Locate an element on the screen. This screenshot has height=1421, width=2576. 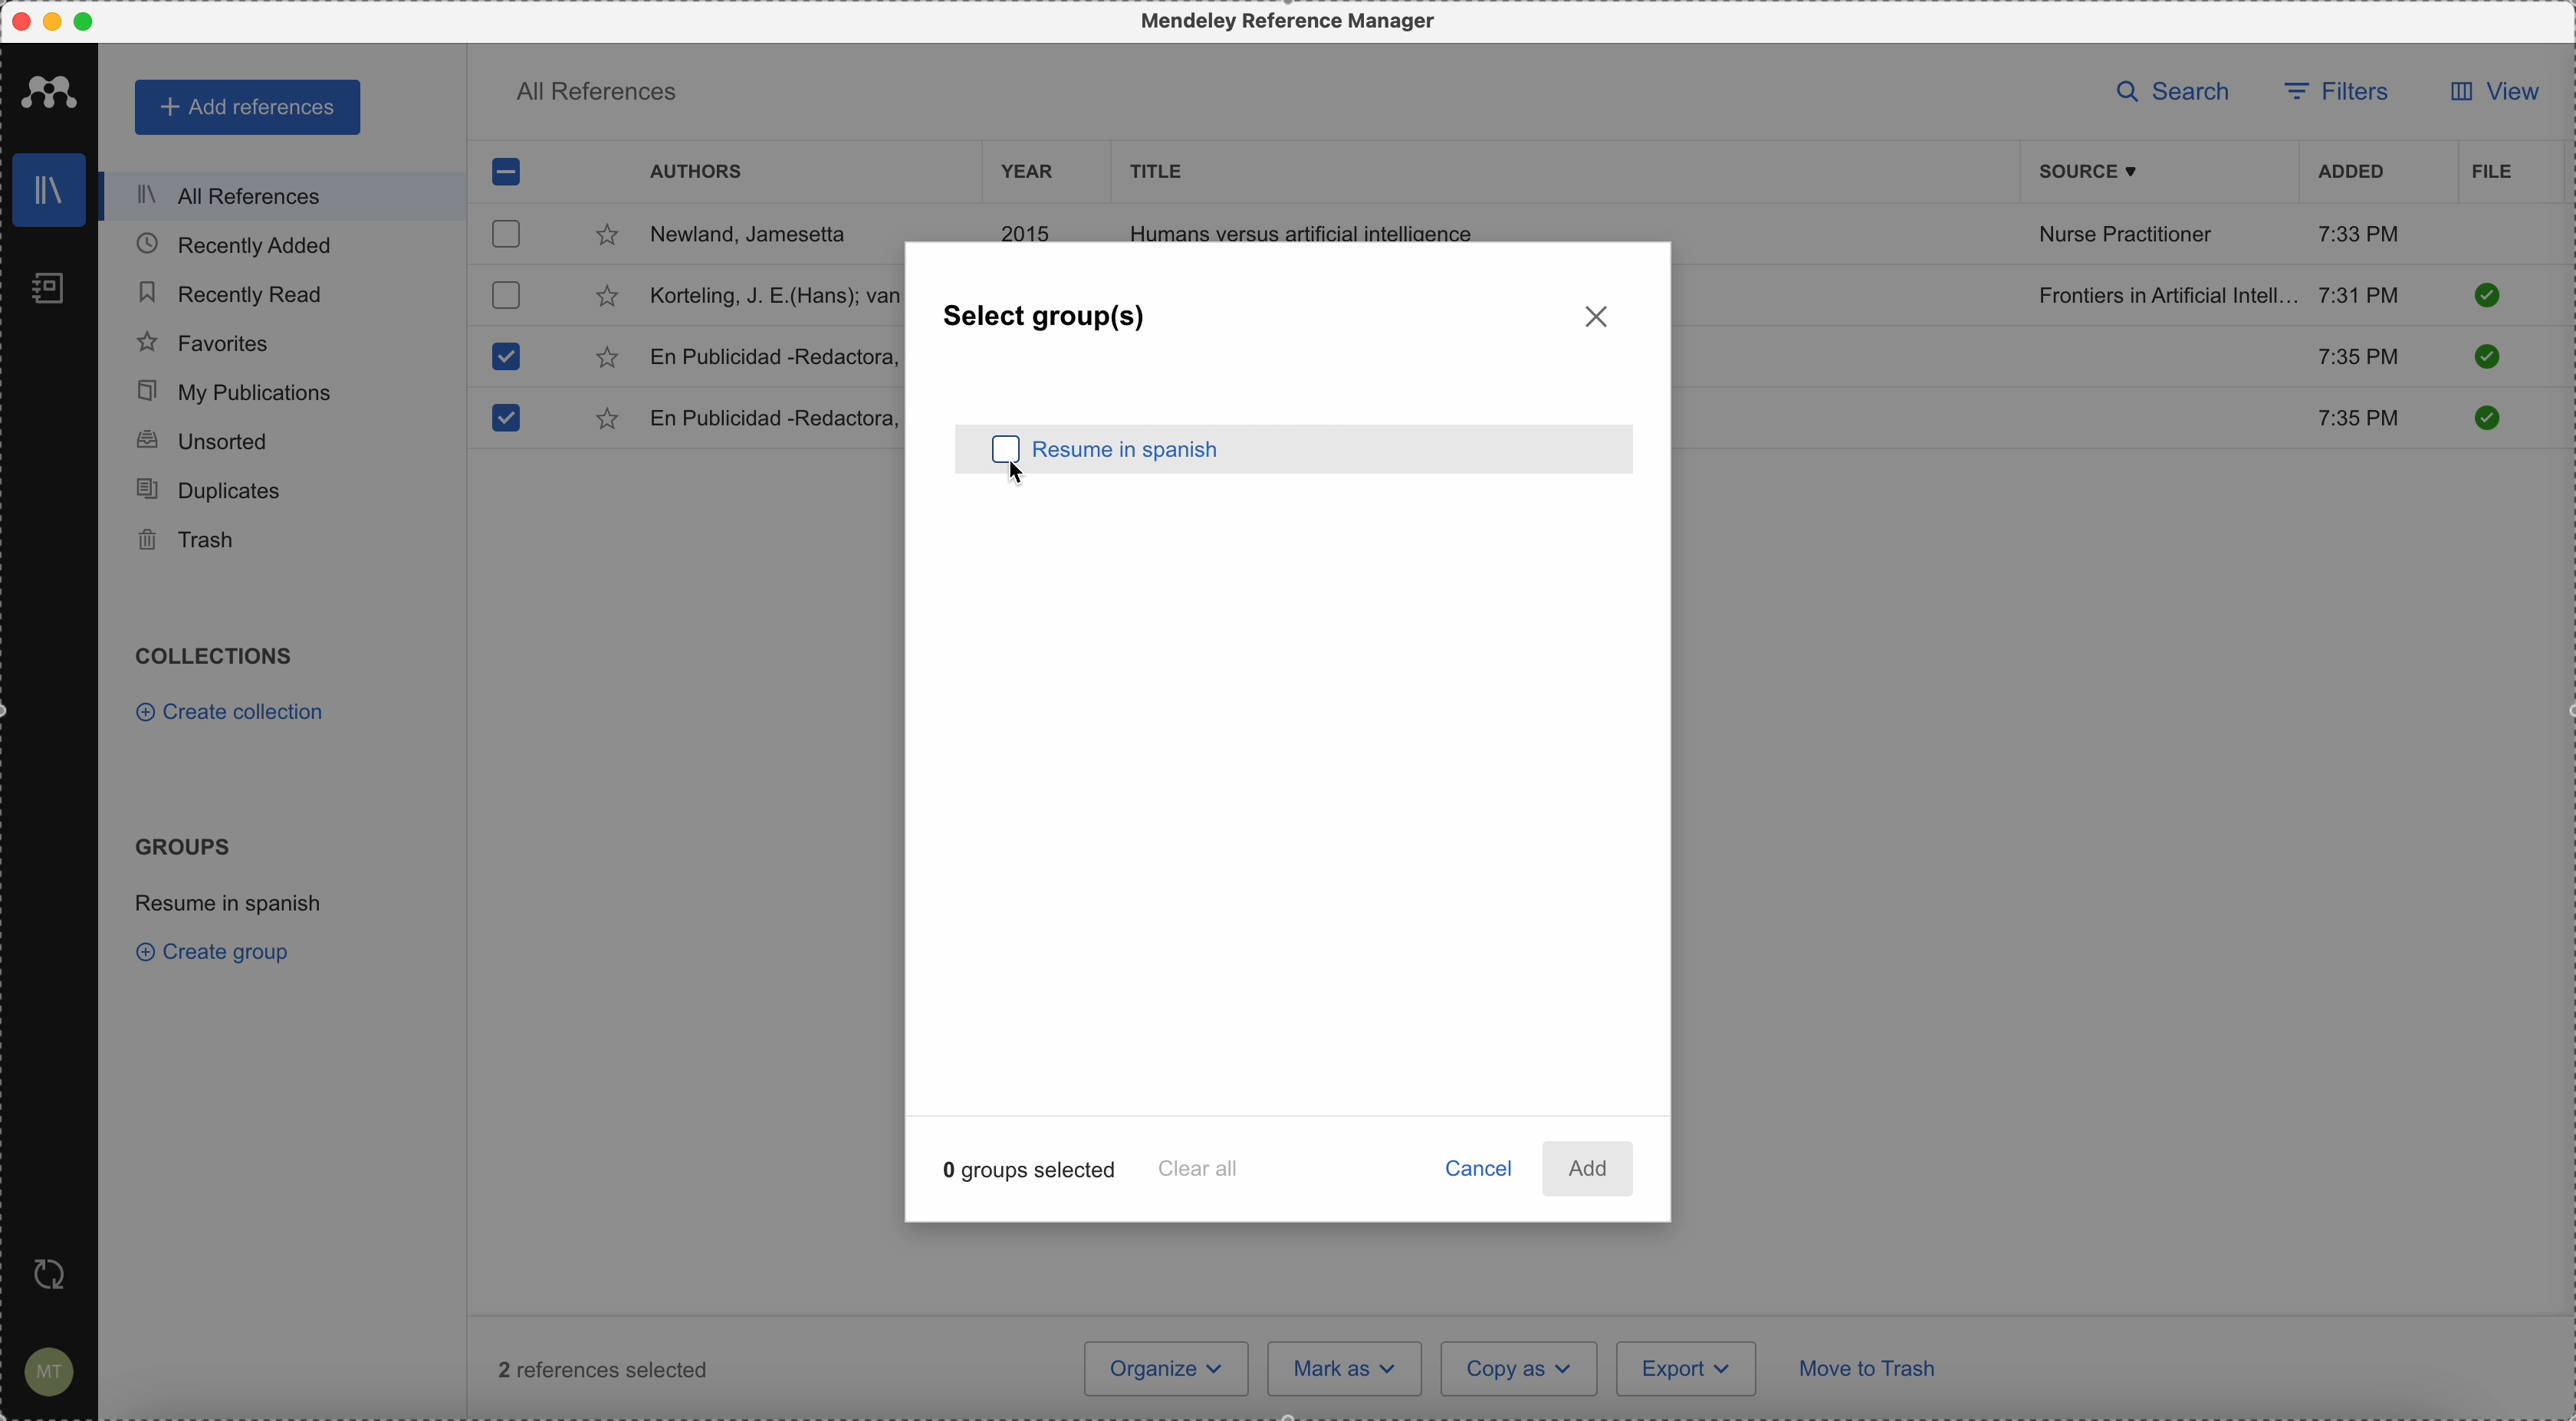
checkbox selected is located at coordinates (503, 418).